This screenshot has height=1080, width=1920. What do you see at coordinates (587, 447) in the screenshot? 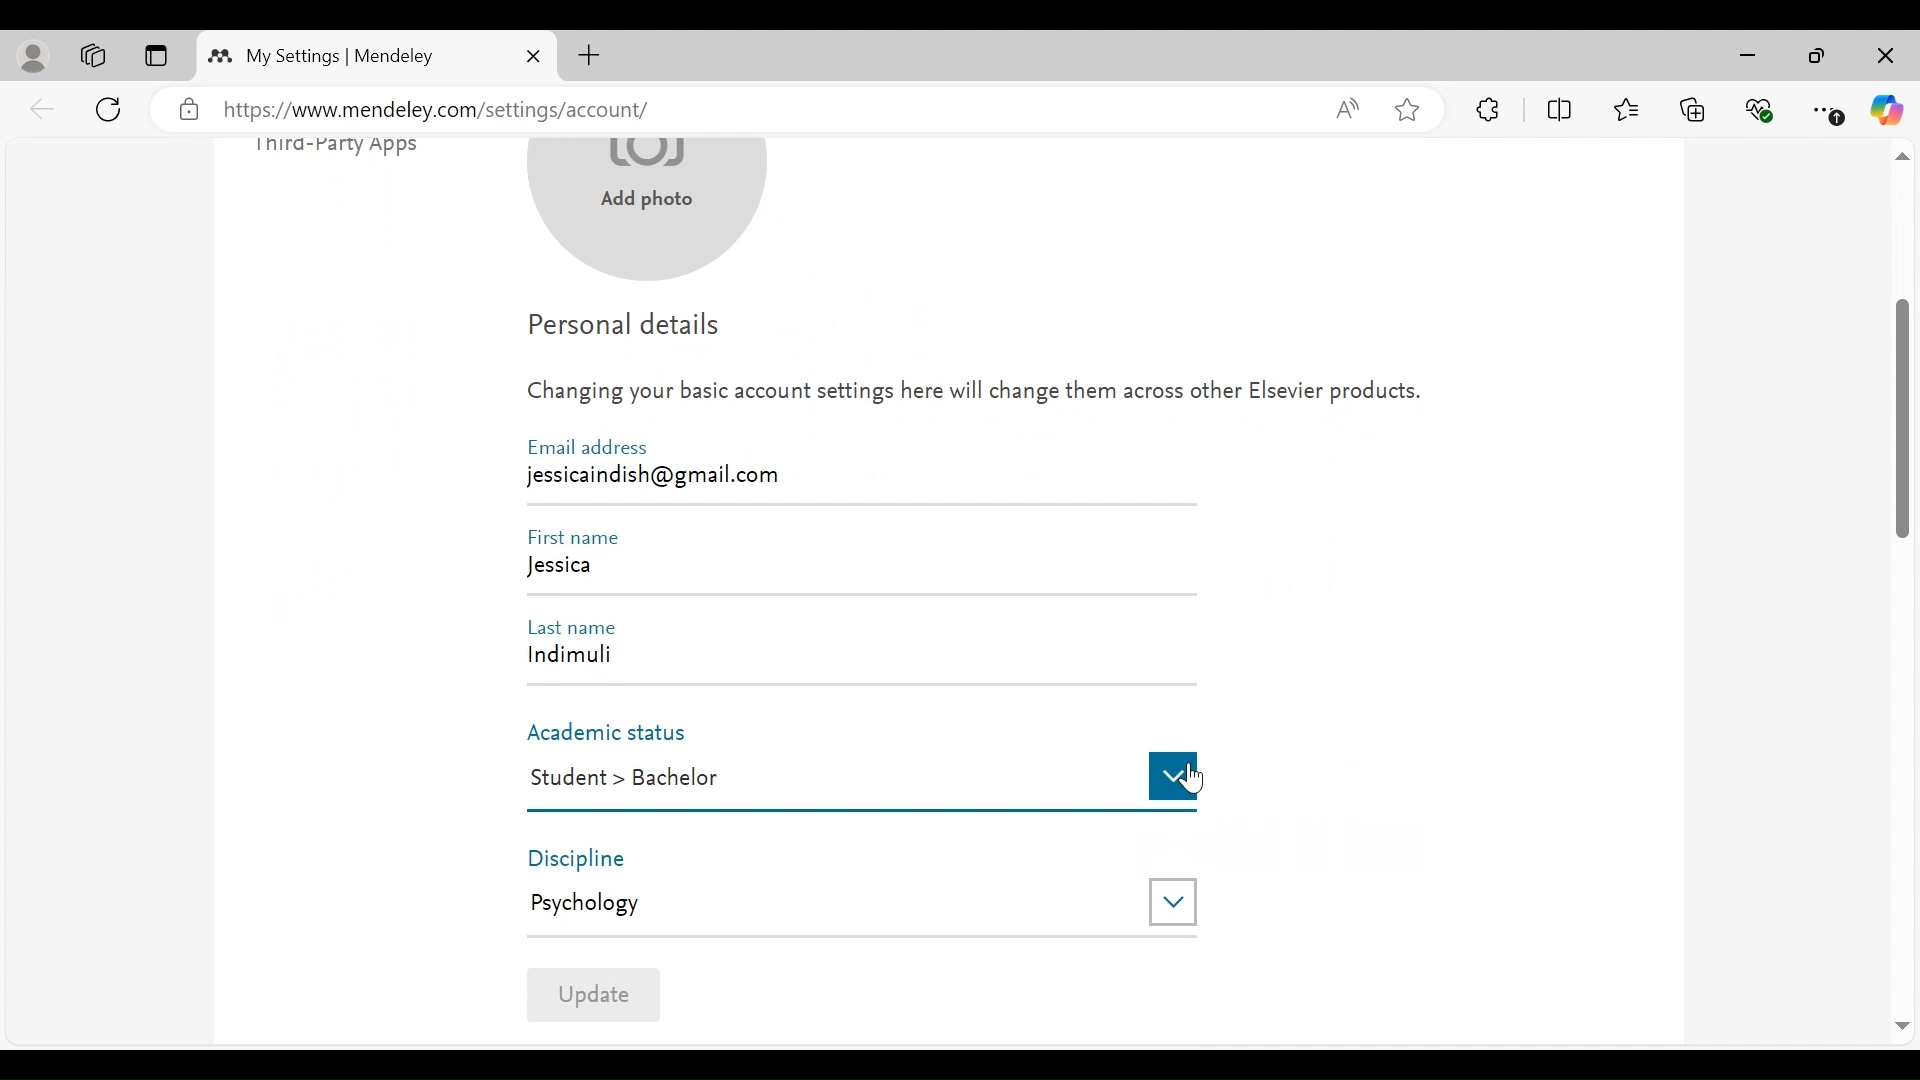
I see `Email Address` at bounding box center [587, 447].